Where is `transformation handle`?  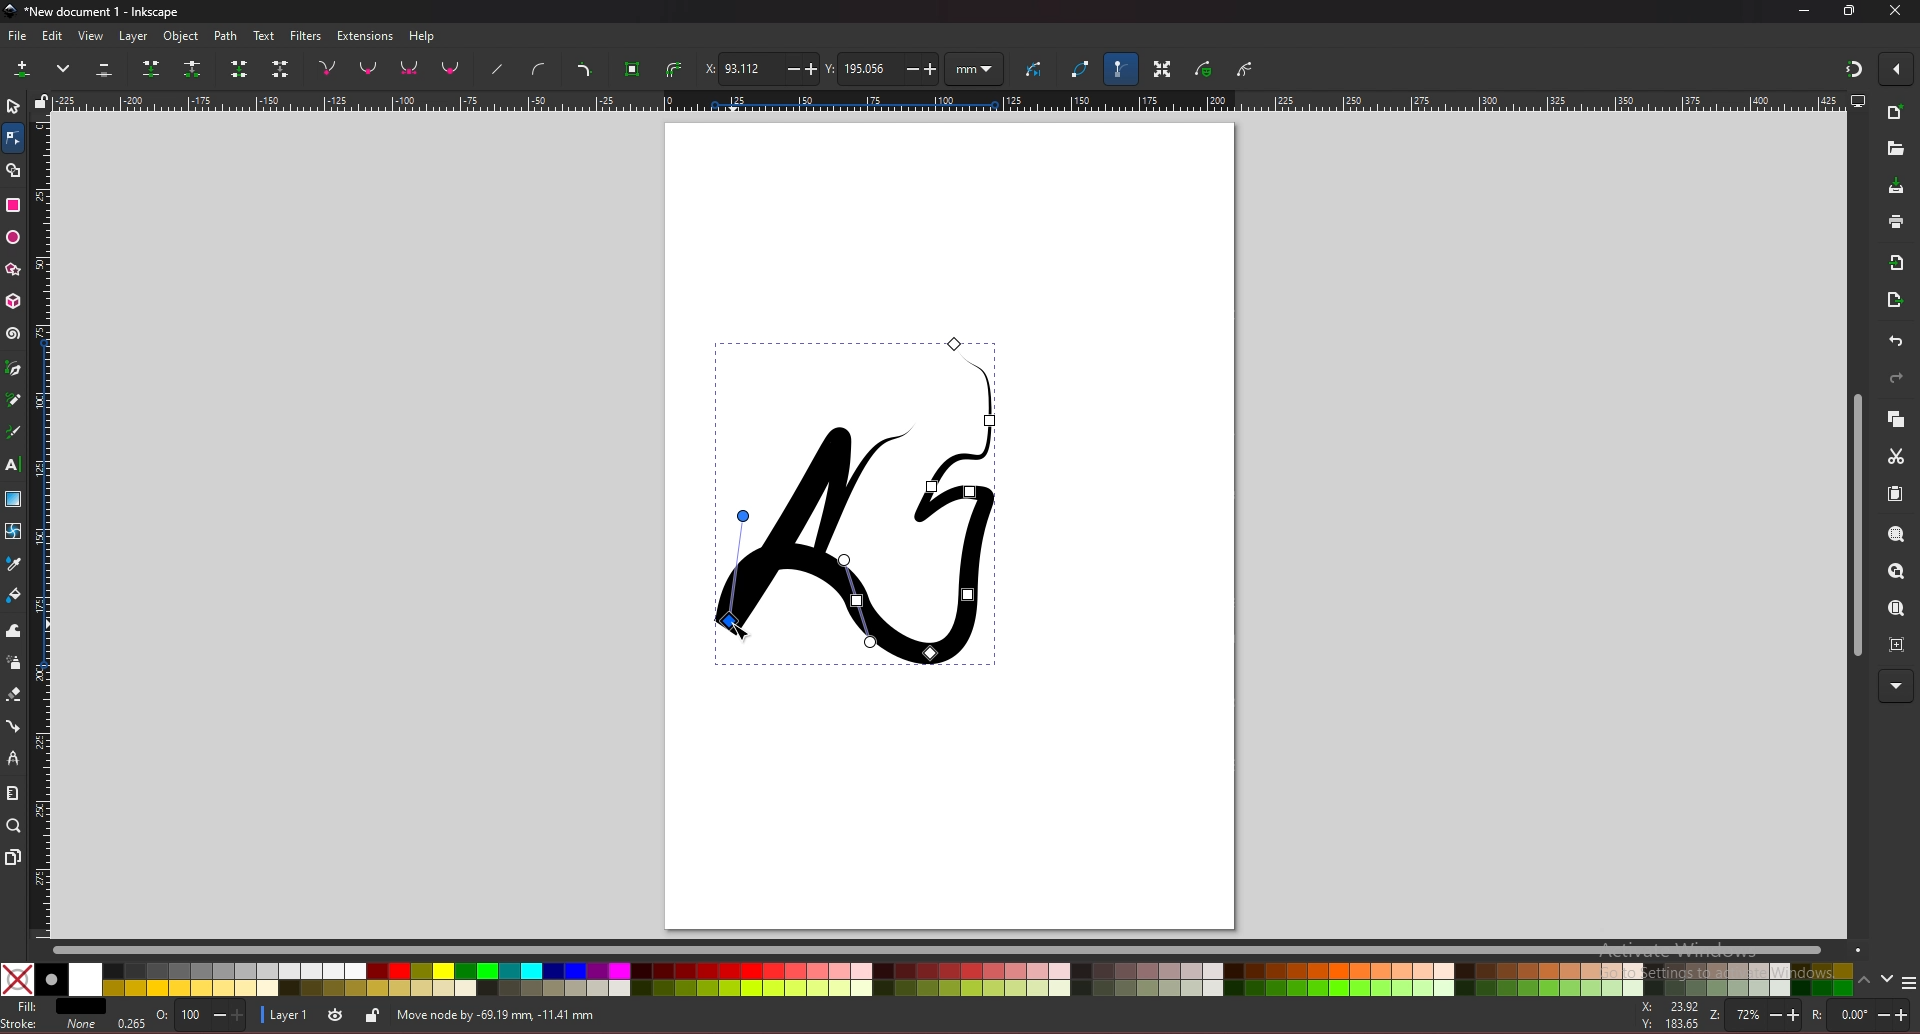 transformation handle is located at coordinates (1163, 68).